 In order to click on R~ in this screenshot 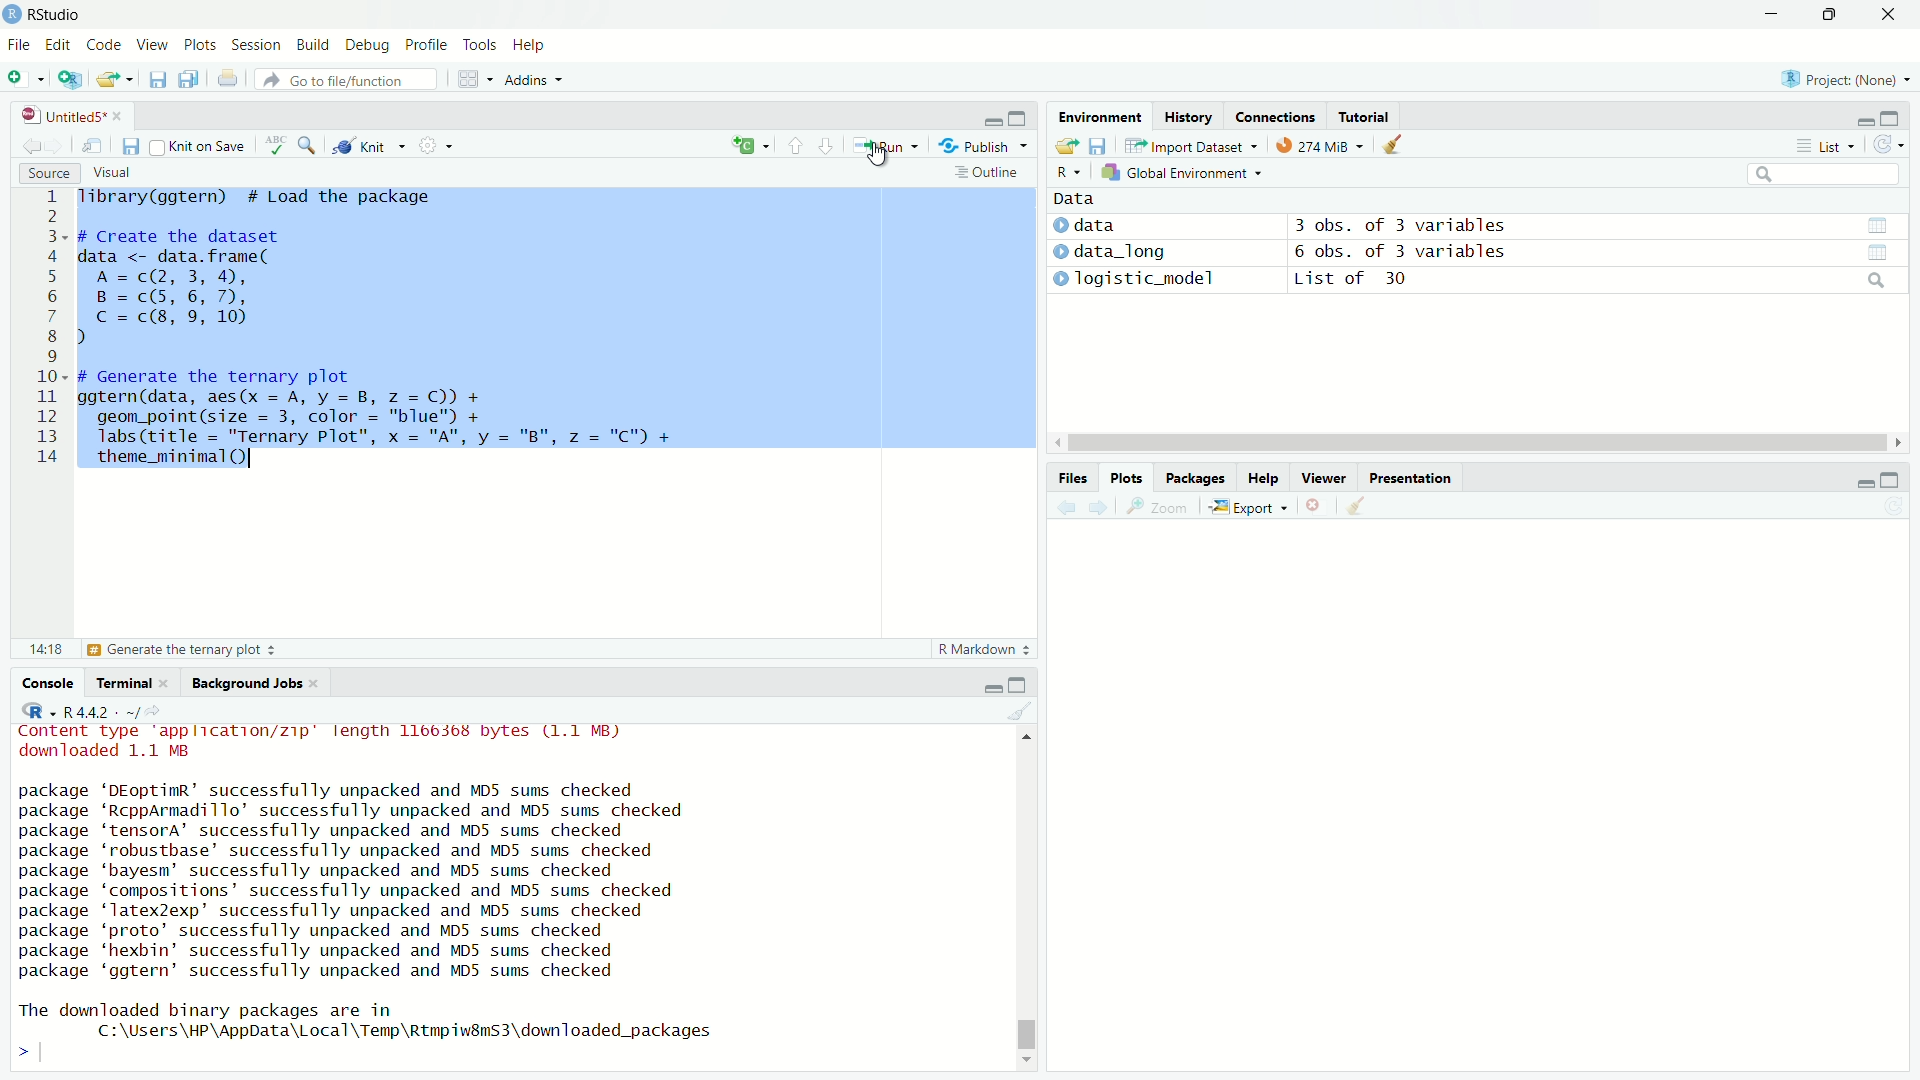, I will do `click(1066, 170)`.